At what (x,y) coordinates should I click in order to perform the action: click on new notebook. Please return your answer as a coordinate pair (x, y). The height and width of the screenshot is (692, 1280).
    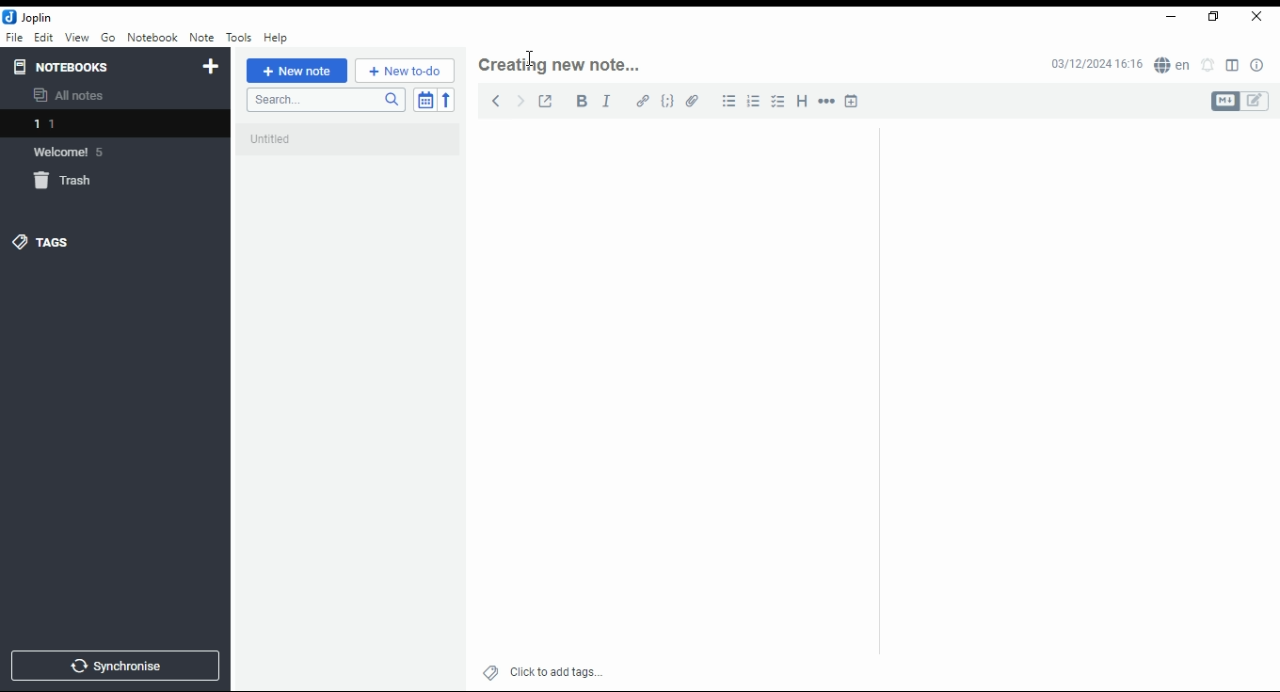
    Looking at the image, I should click on (211, 67).